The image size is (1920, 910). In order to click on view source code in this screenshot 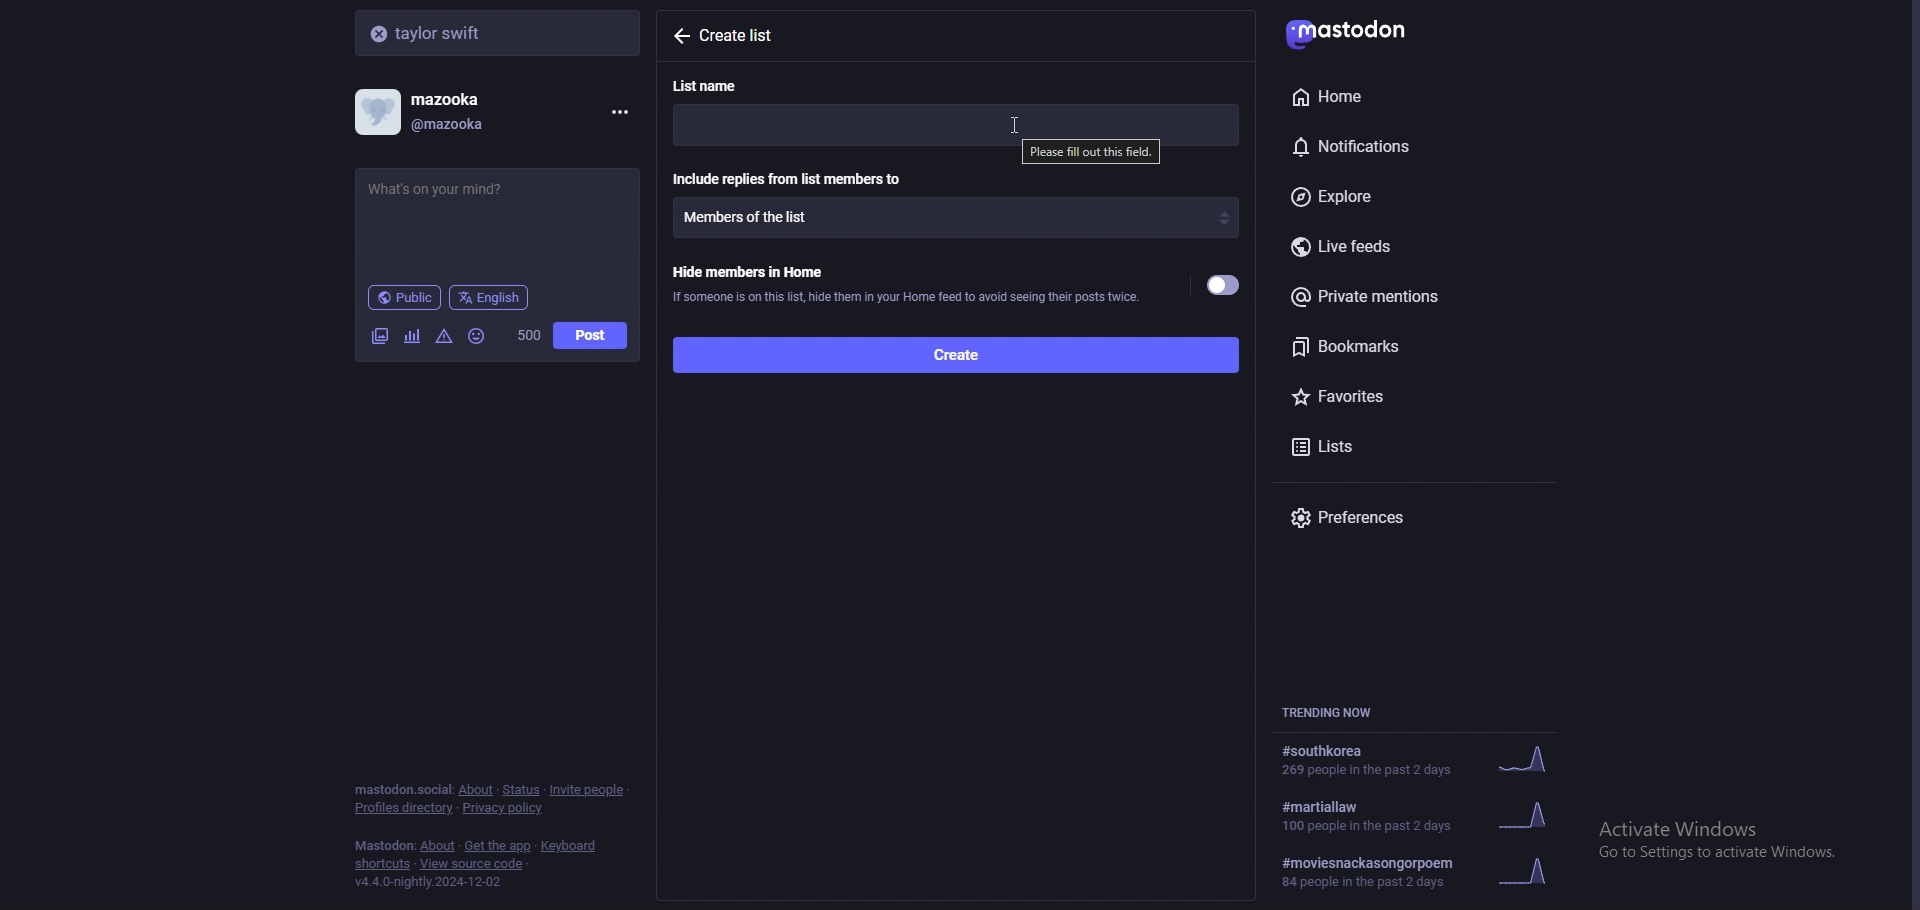, I will do `click(472, 865)`.